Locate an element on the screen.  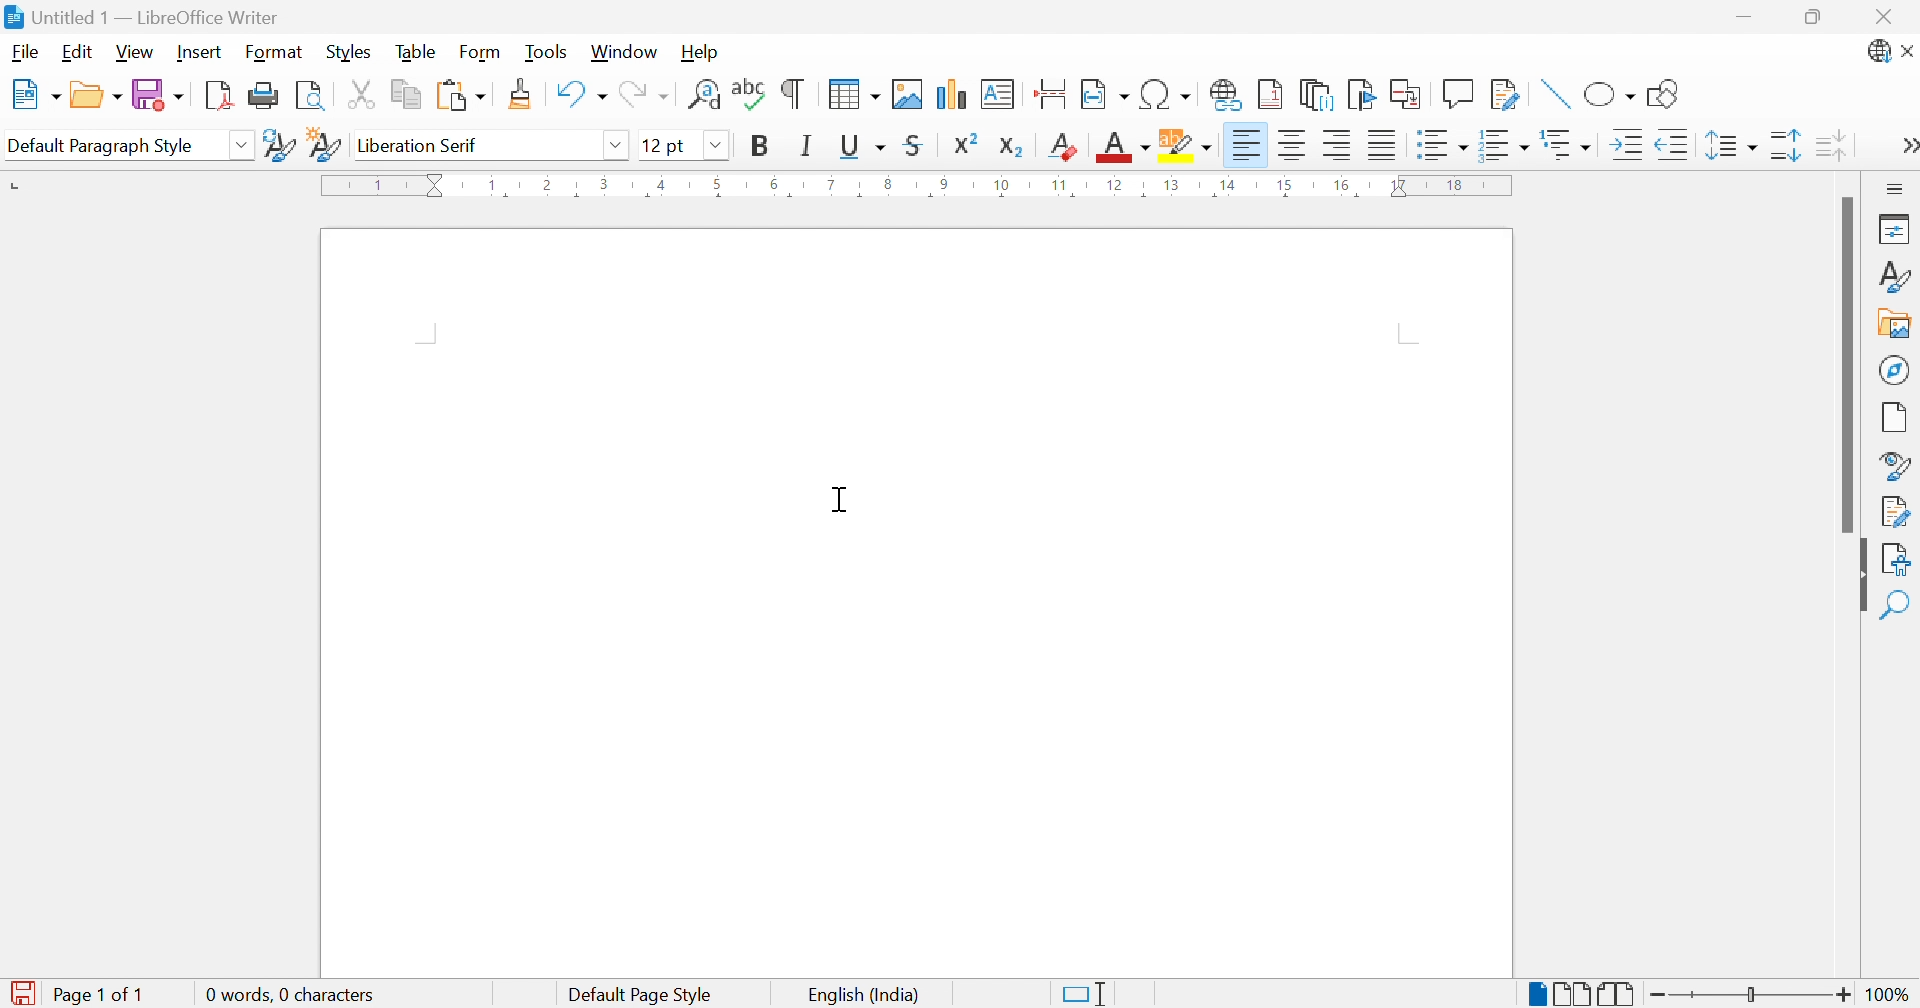
Undo is located at coordinates (579, 99).